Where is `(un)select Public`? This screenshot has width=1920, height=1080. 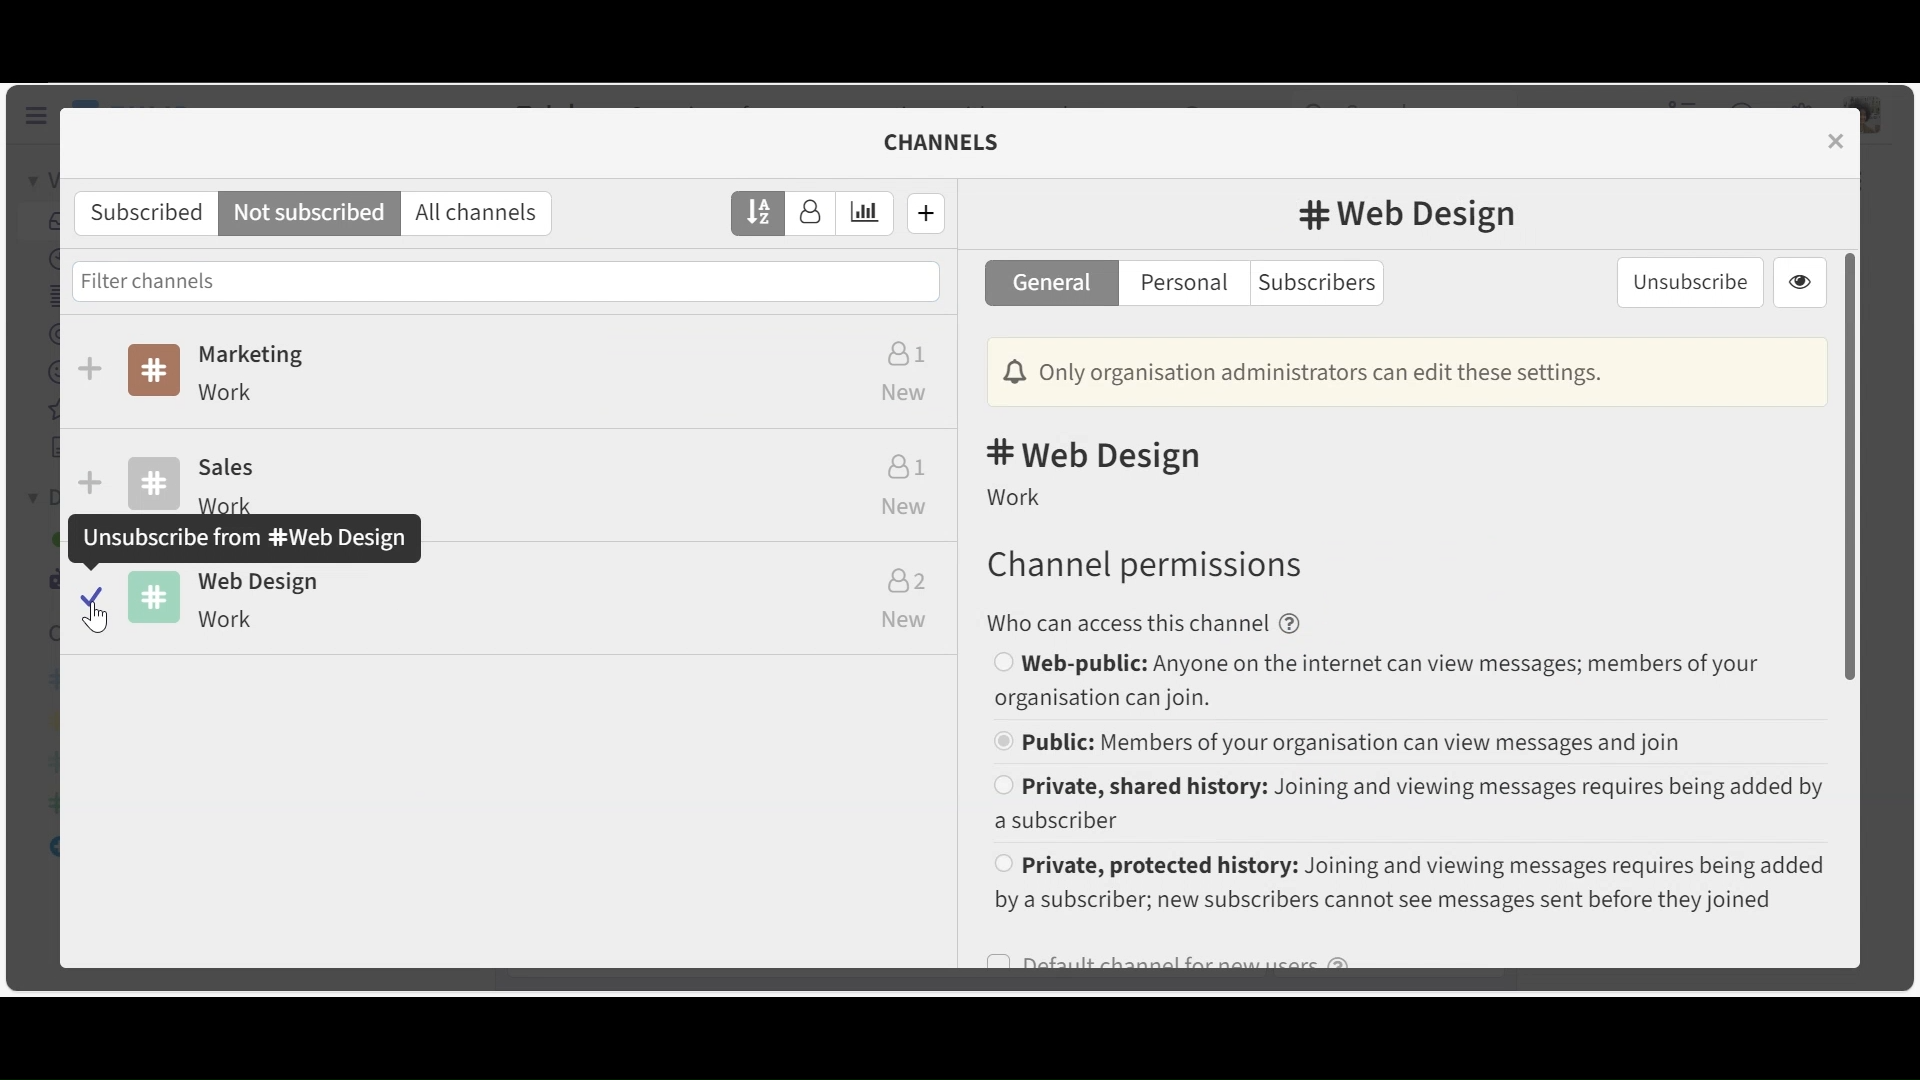 (un)select Public is located at coordinates (1400, 743).